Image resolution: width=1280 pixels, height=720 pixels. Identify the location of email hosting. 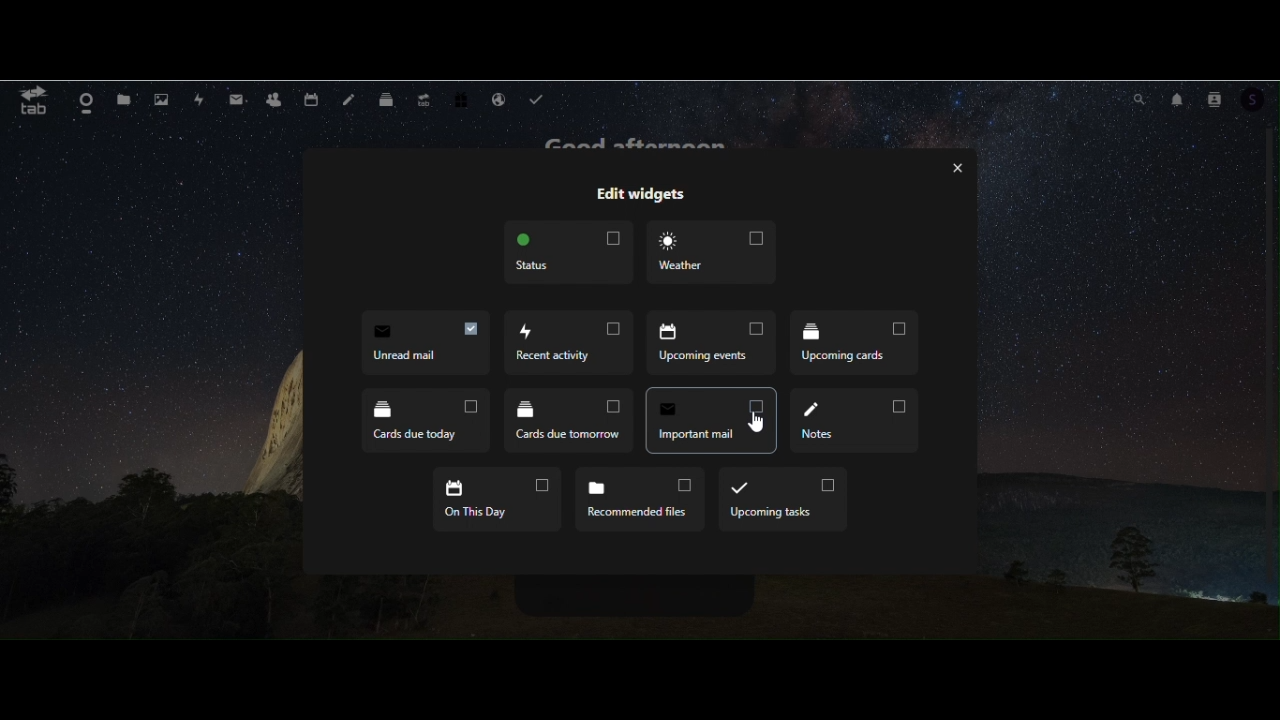
(498, 98).